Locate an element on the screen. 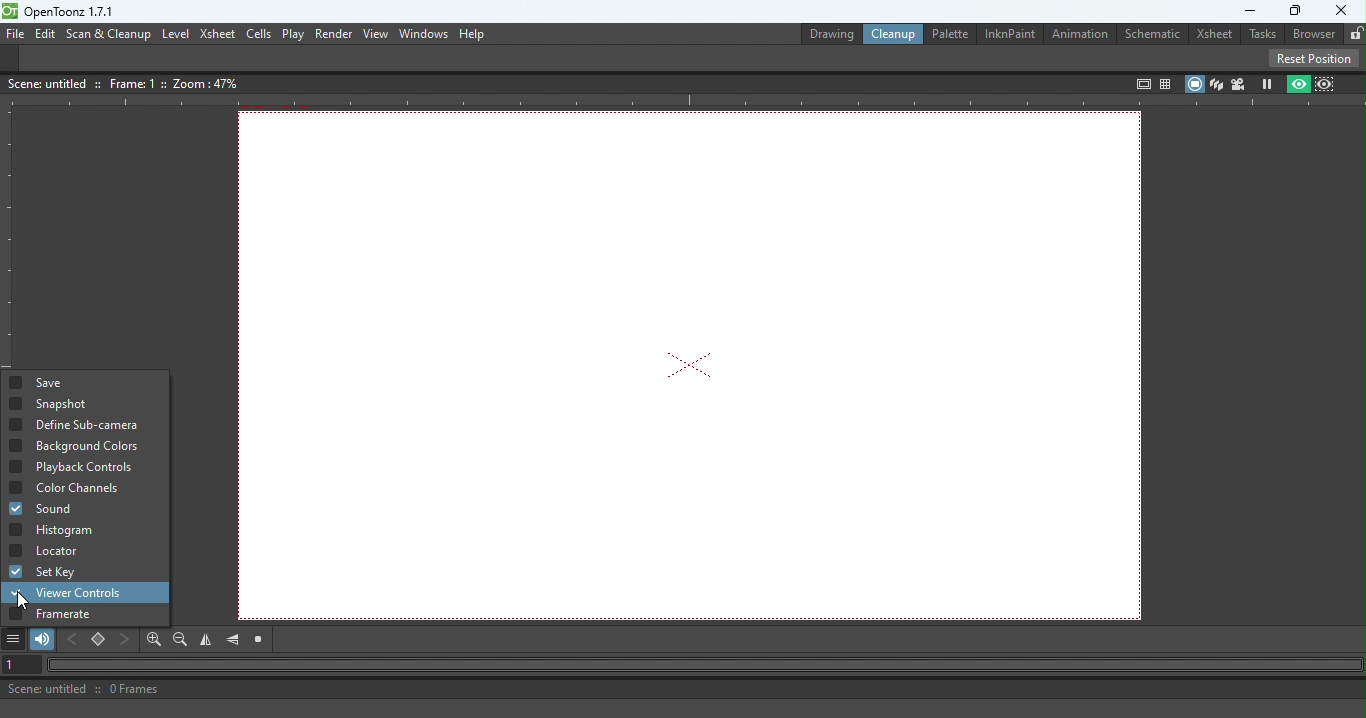 Image resolution: width=1366 pixels, height=718 pixels. cells is located at coordinates (258, 34).